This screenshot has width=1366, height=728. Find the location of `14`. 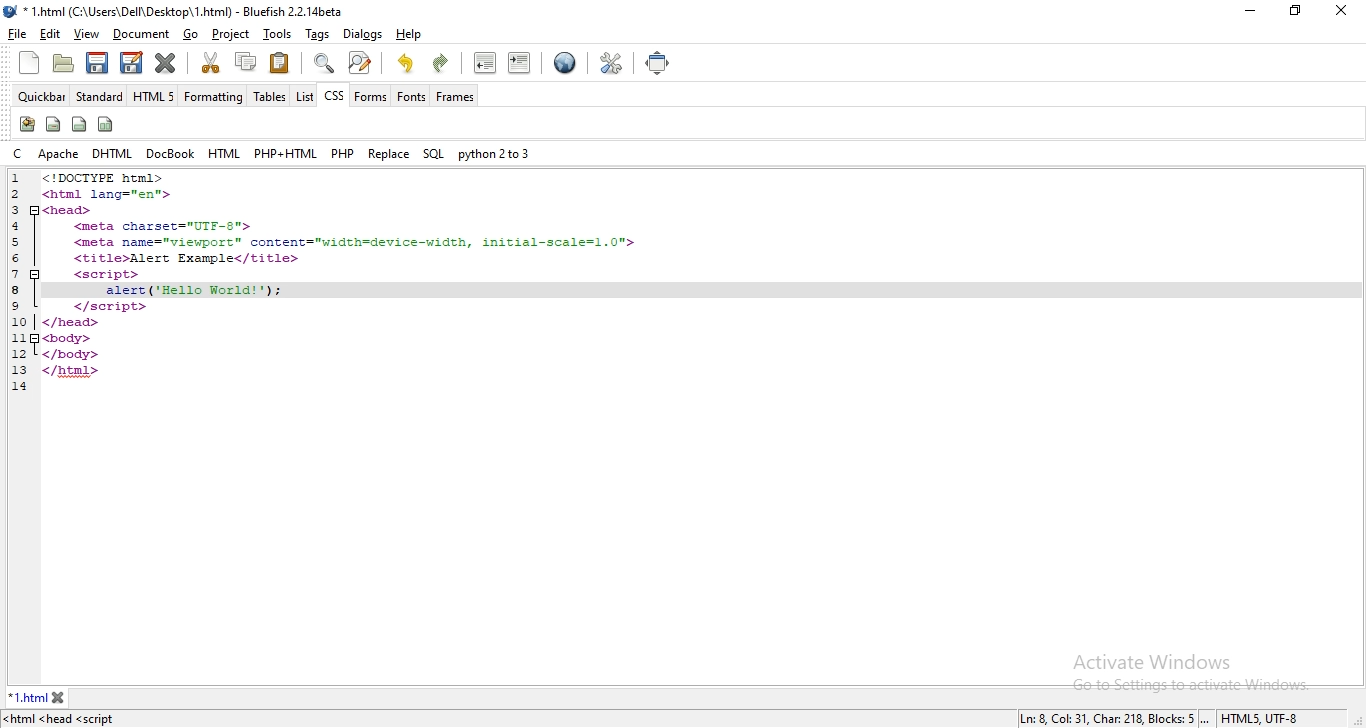

14 is located at coordinates (19, 389).